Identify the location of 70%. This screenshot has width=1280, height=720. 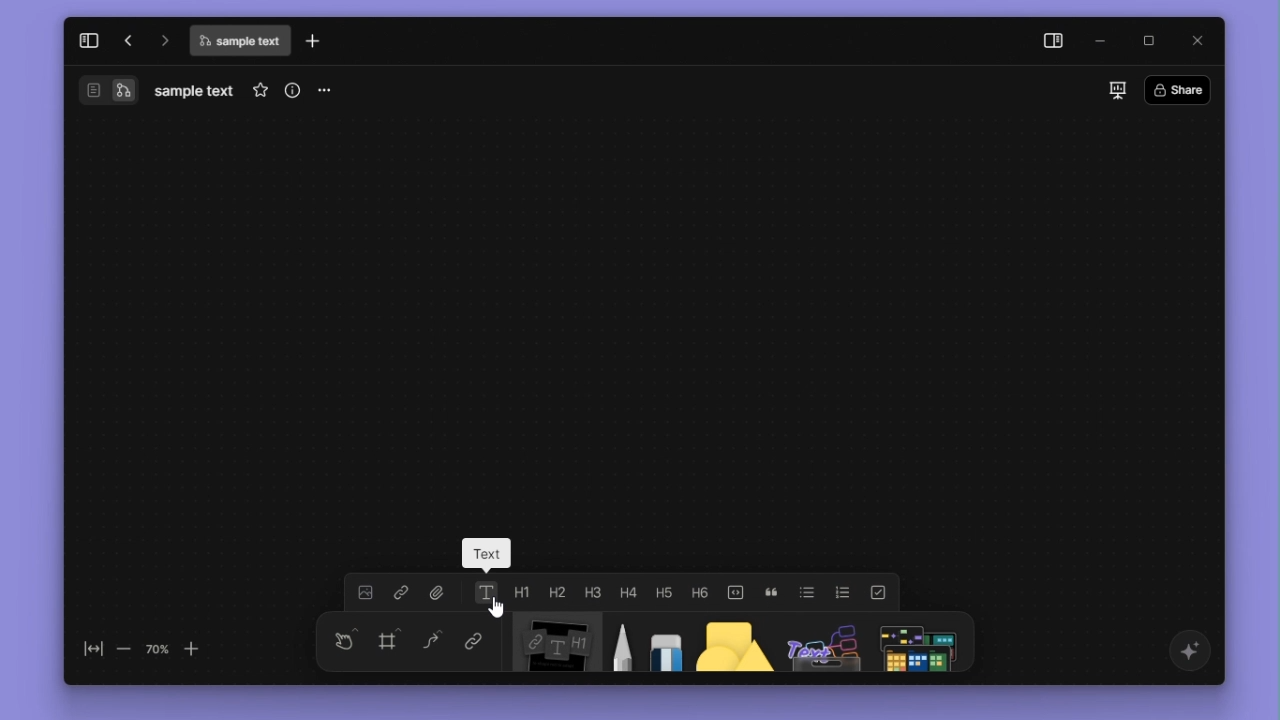
(157, 648).